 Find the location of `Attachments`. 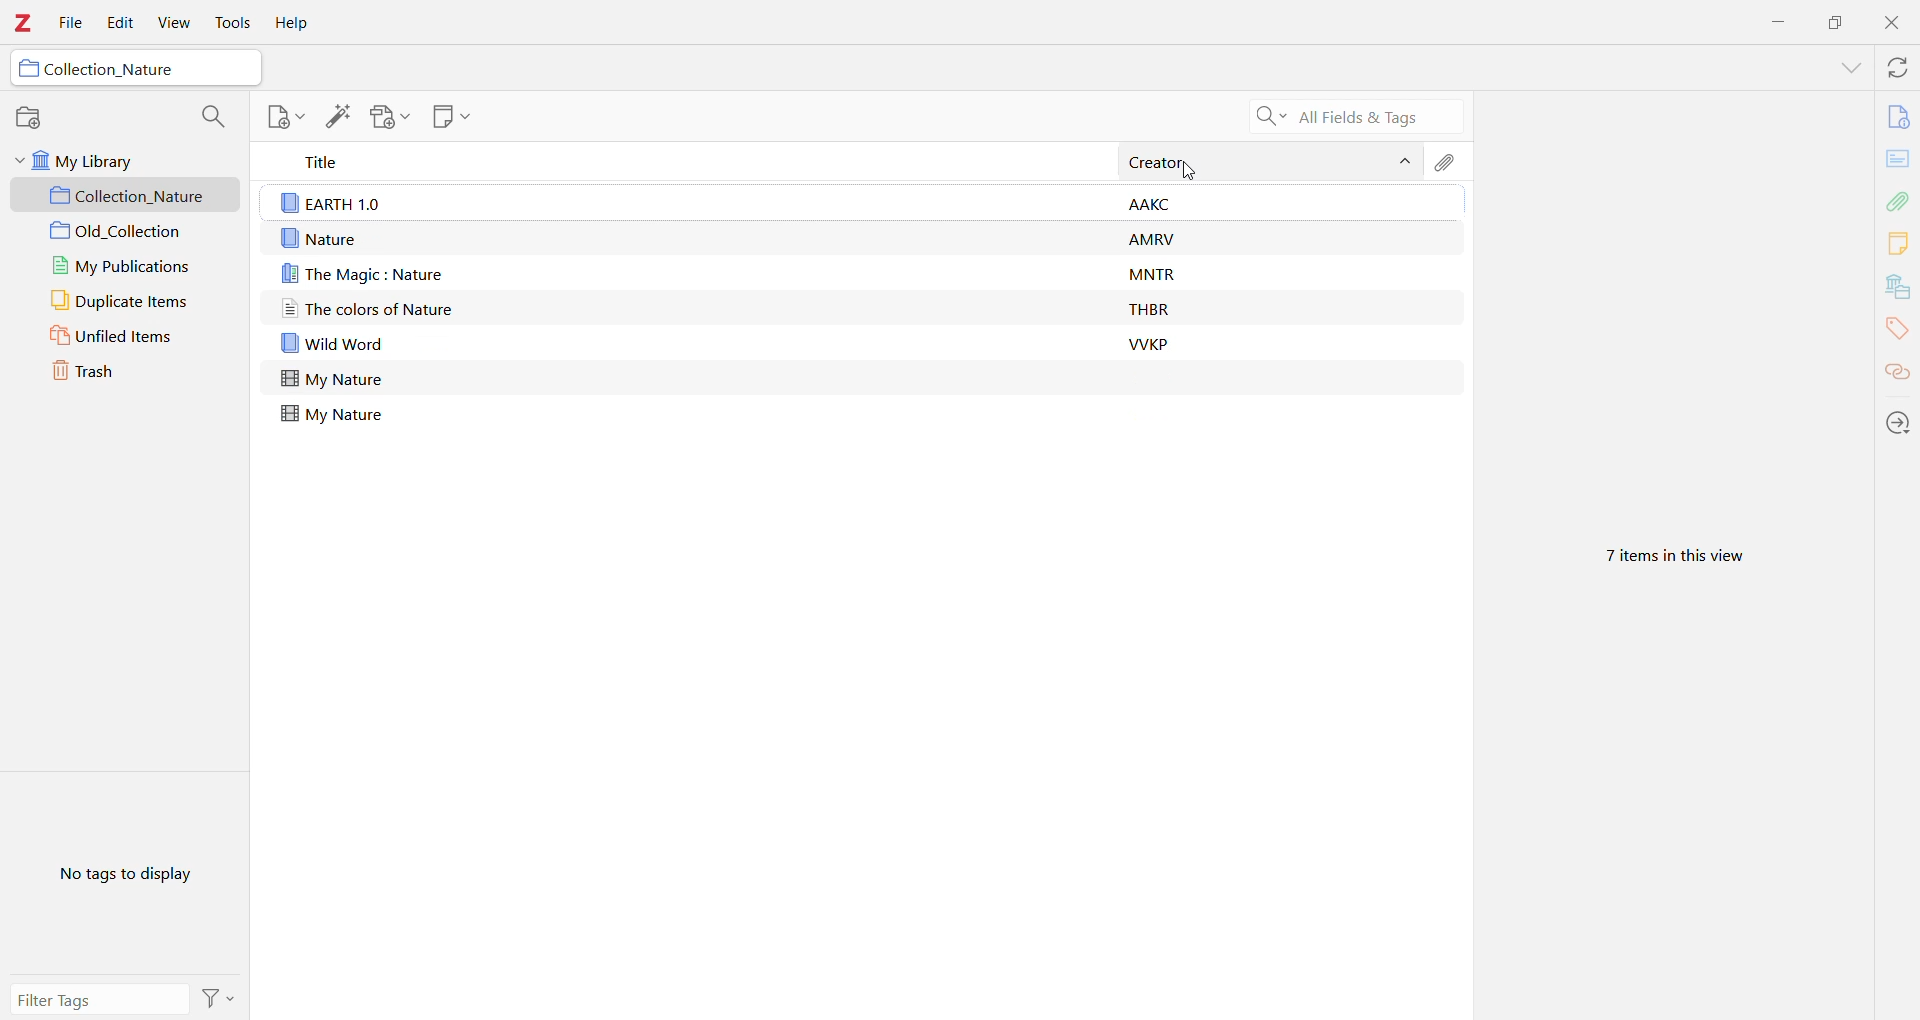

Attachments is located at coordinates (1447, 162).